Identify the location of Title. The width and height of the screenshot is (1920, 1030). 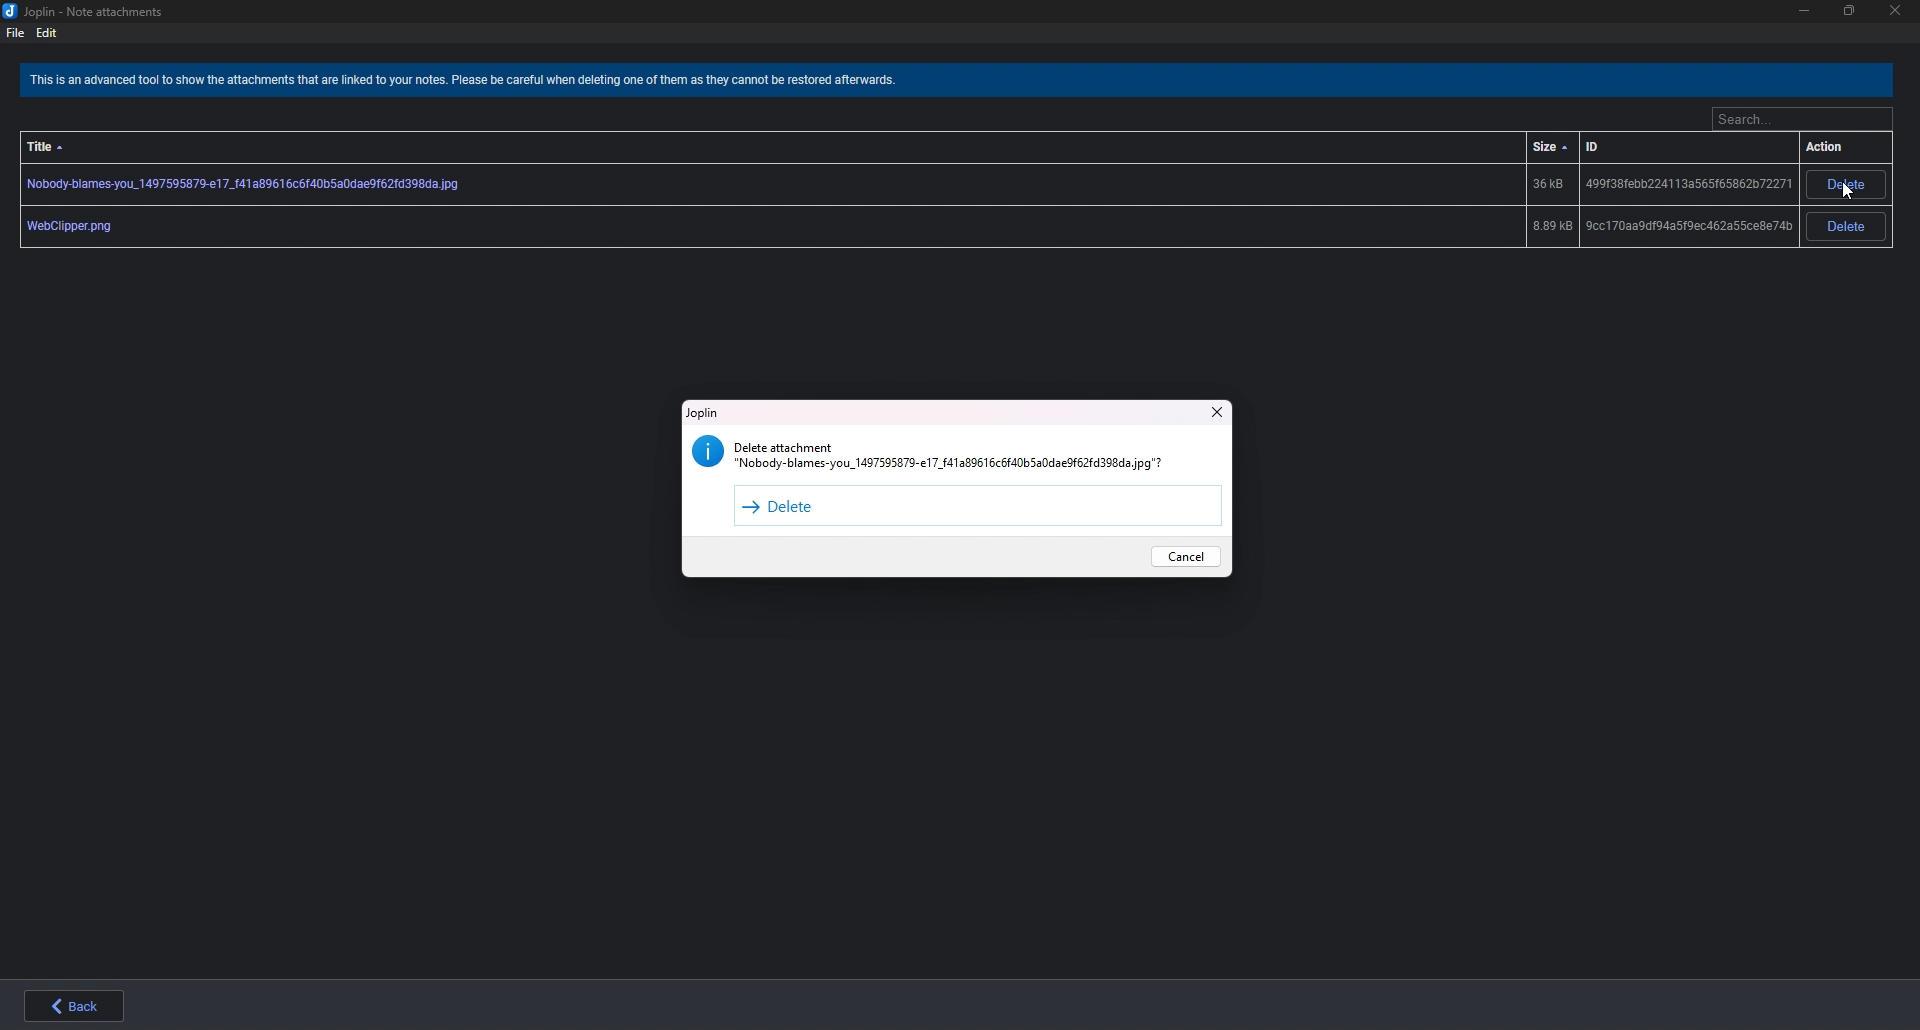
(49, 148).